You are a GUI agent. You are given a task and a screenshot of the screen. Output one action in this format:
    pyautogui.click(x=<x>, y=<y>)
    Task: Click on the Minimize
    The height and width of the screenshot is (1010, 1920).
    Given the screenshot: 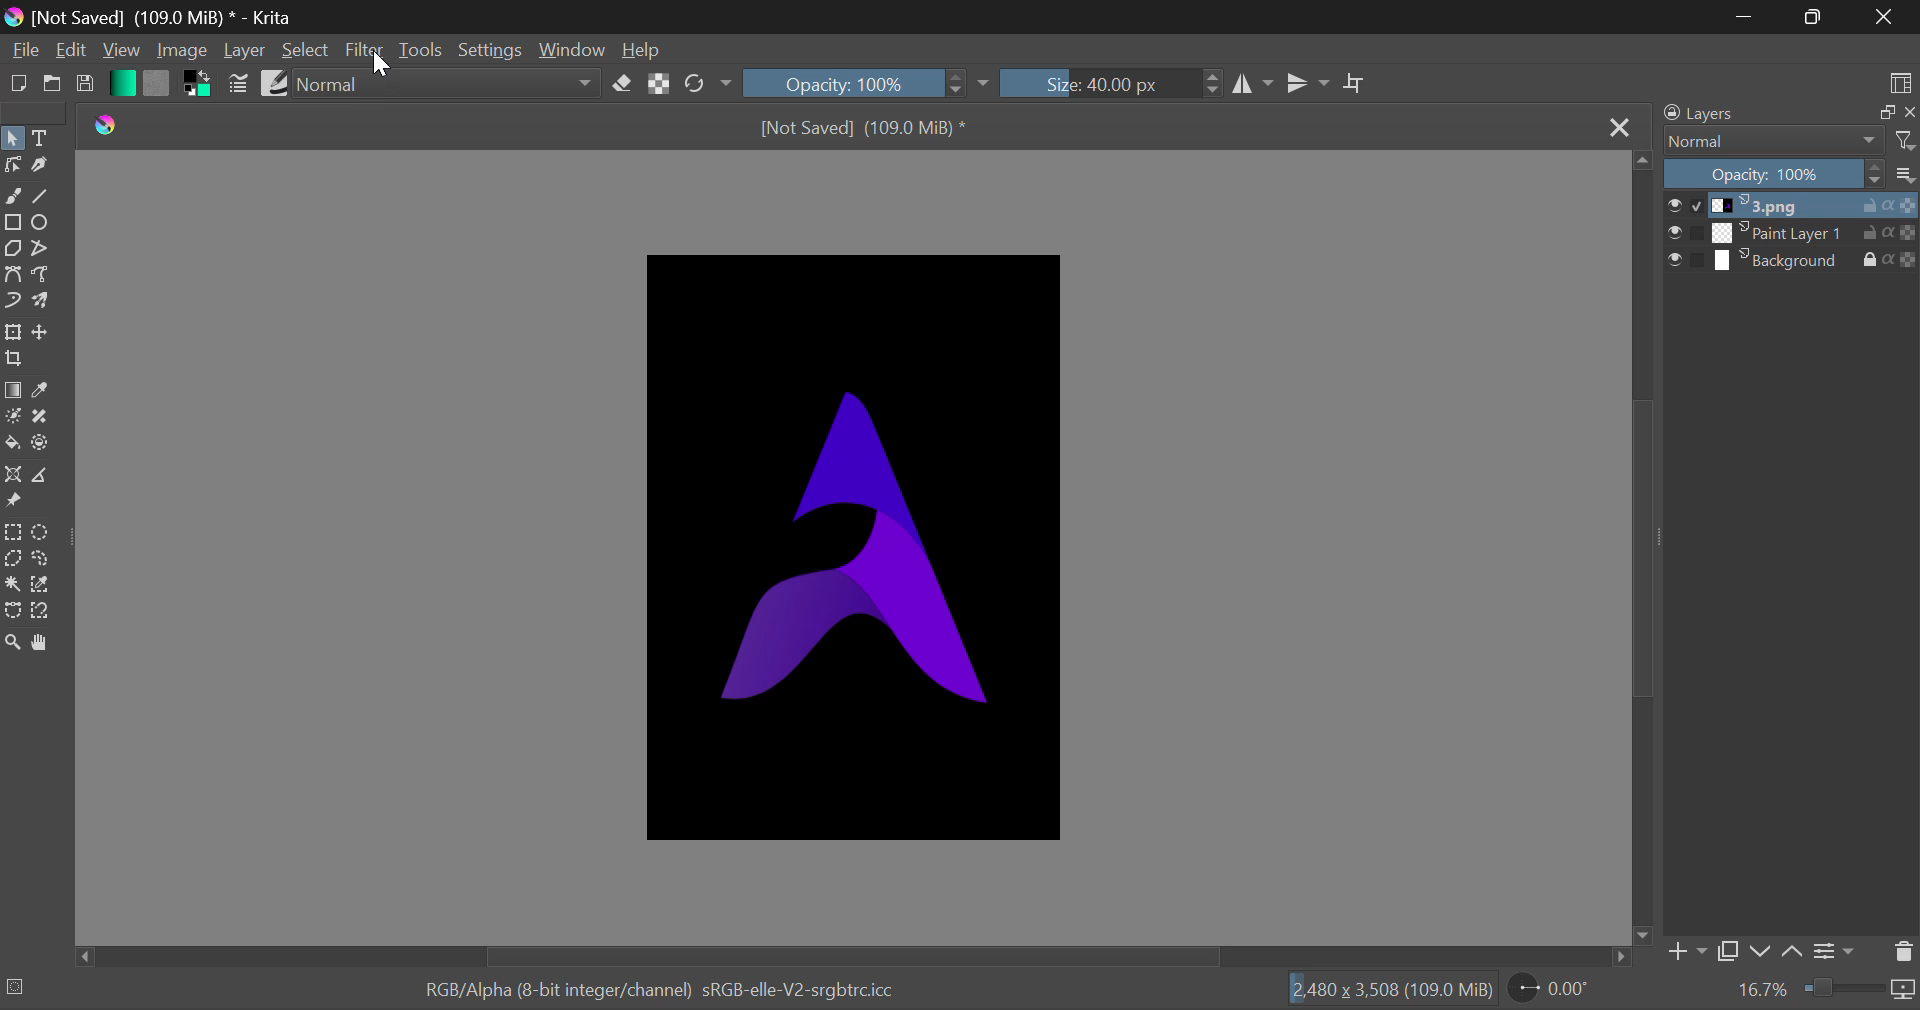 What is the action you would take?
    pyautogui.click(x=1812, y=17)
    